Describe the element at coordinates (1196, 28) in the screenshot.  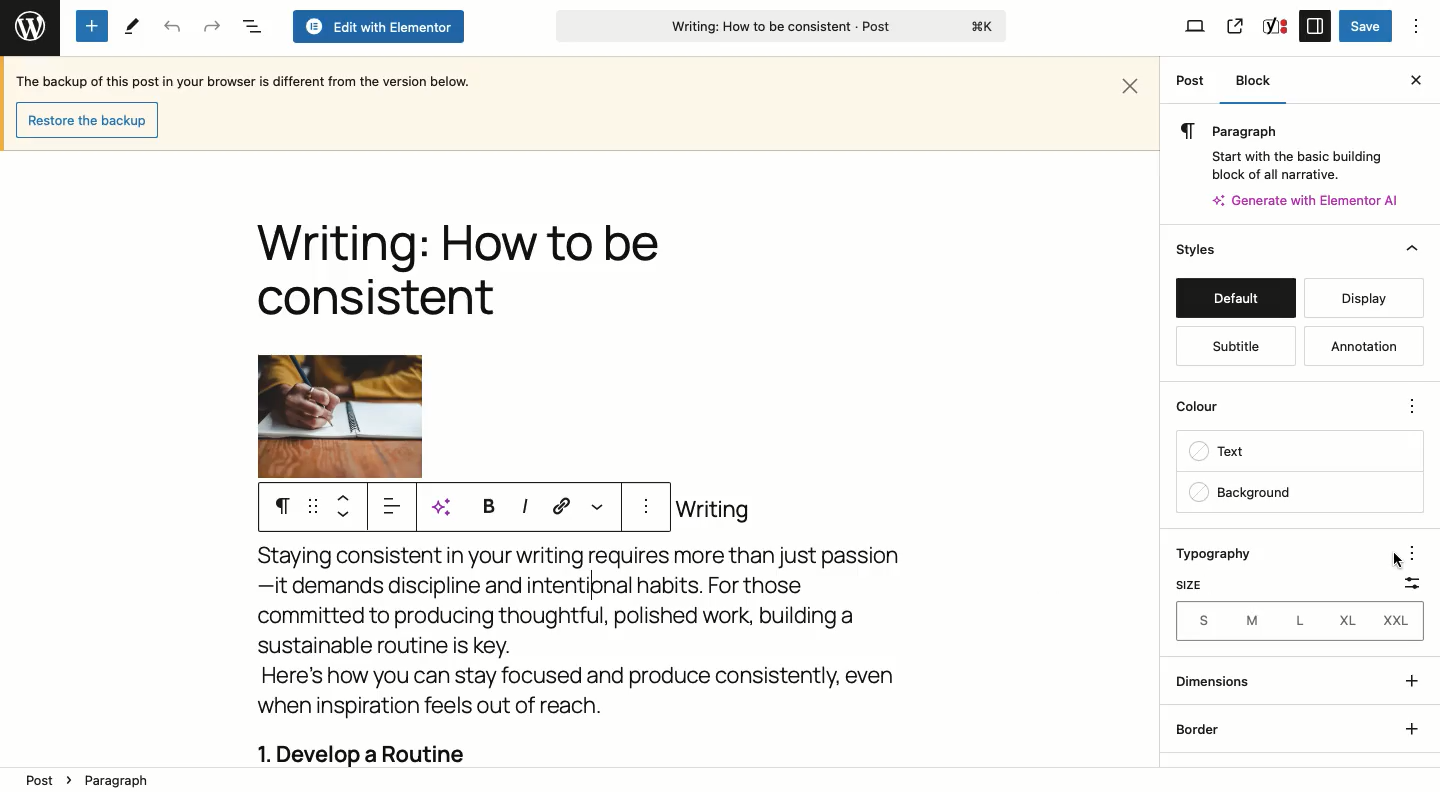
I see `View` at that location.